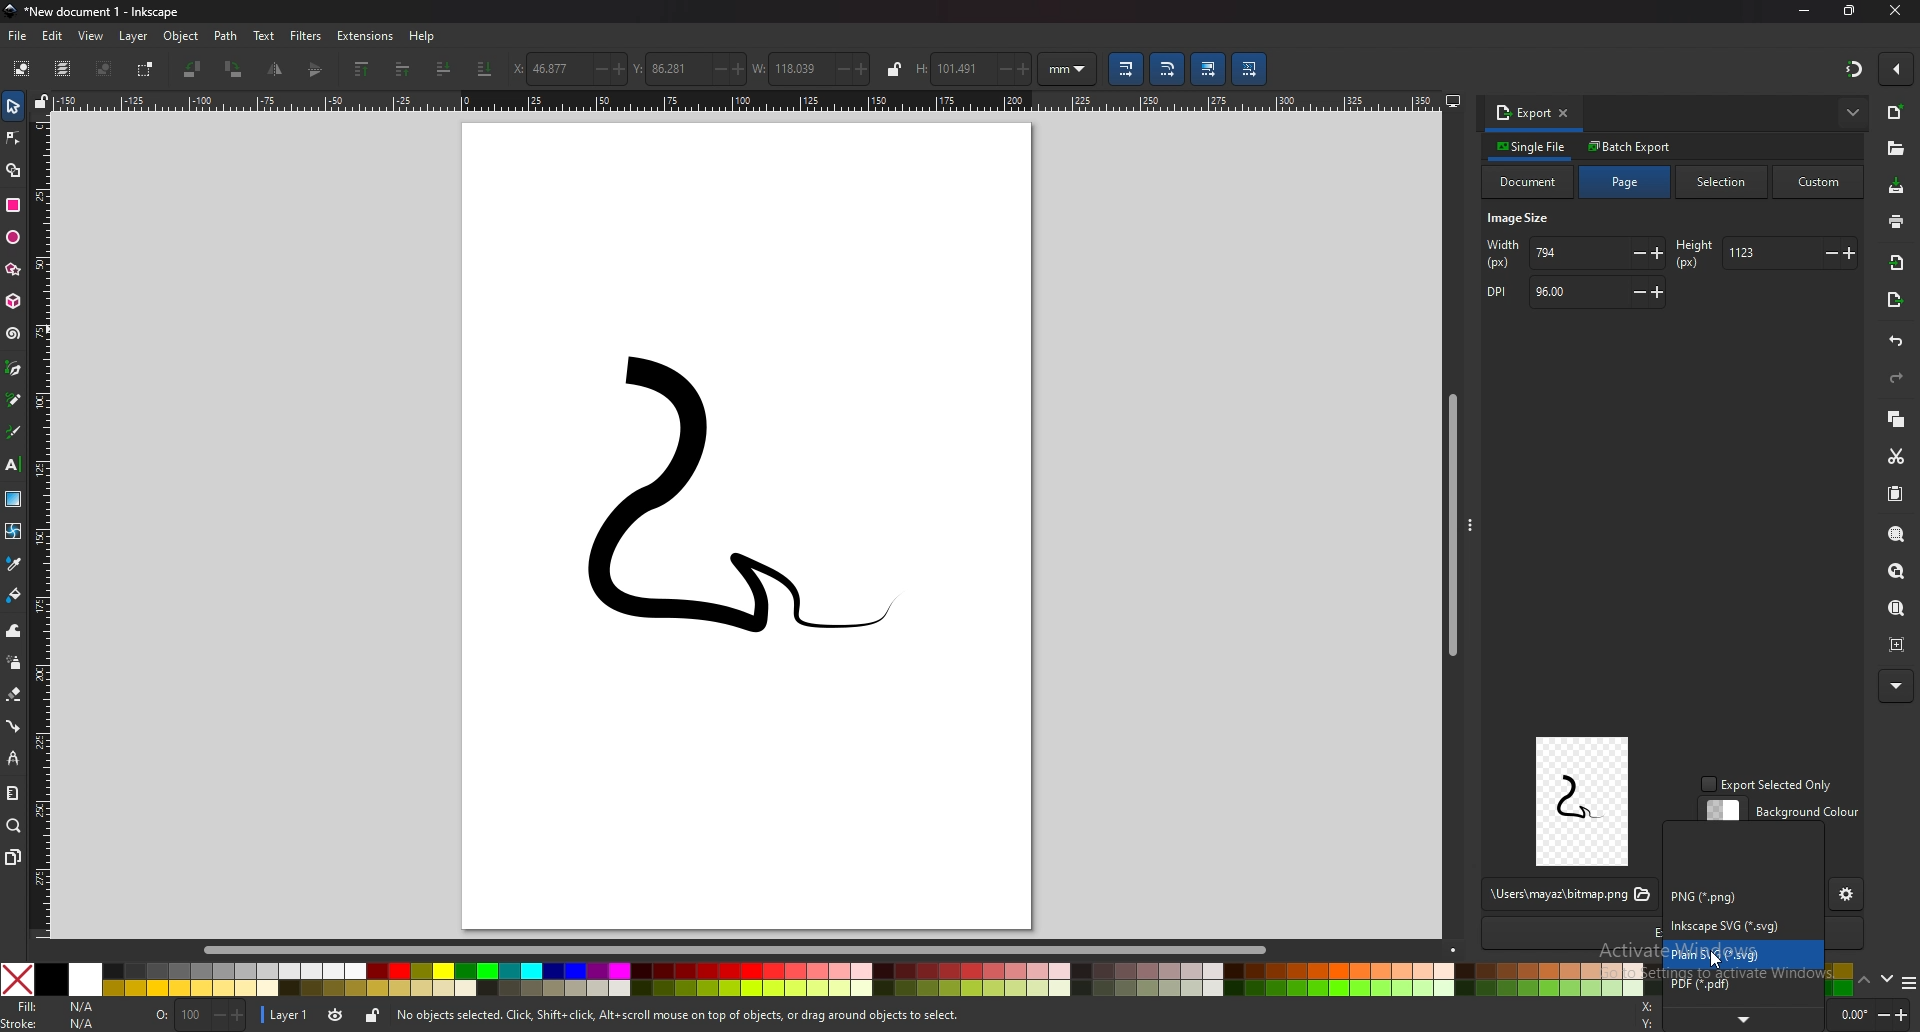  Describe the element at coordinates (1907, 984) in the screenshot. I see `more colors` at that location.